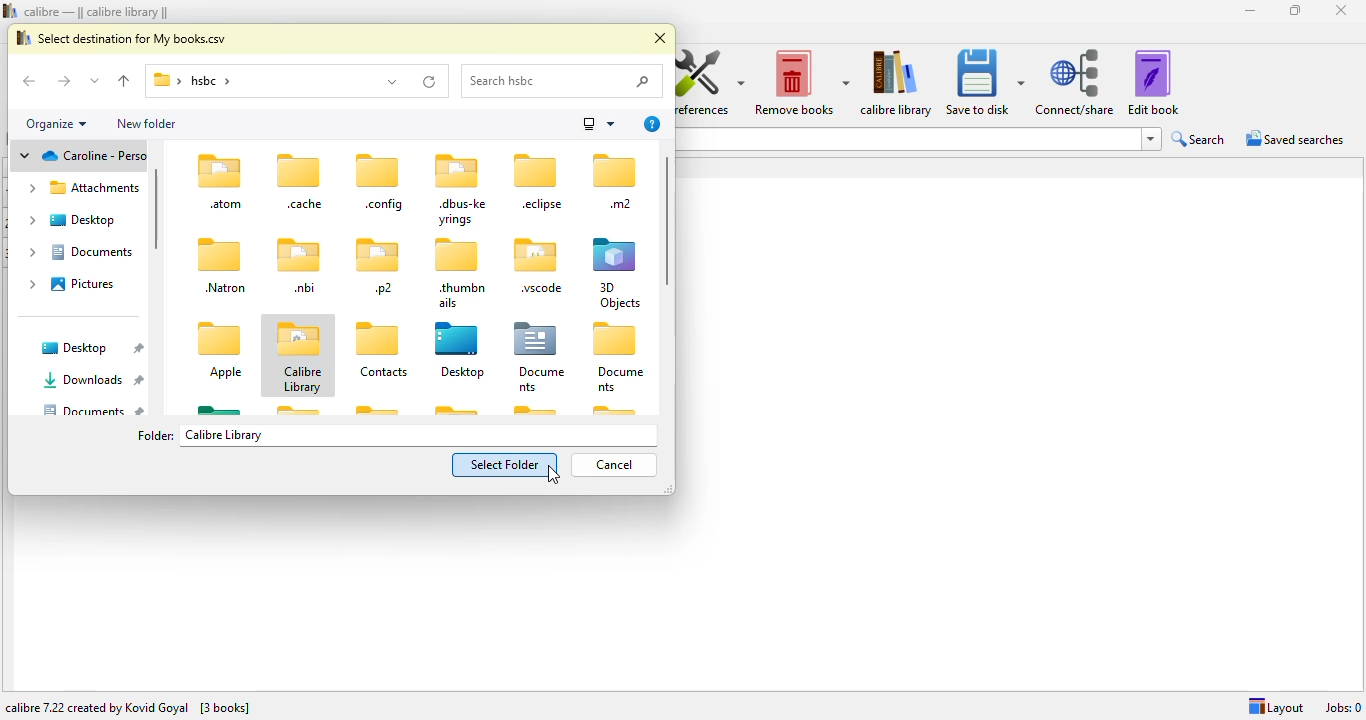 This screenshot has width=1366, height=720. What do you see at coordinates (63, 81) in the screenshot?
I see `forward` at bounding box center [63, 81].